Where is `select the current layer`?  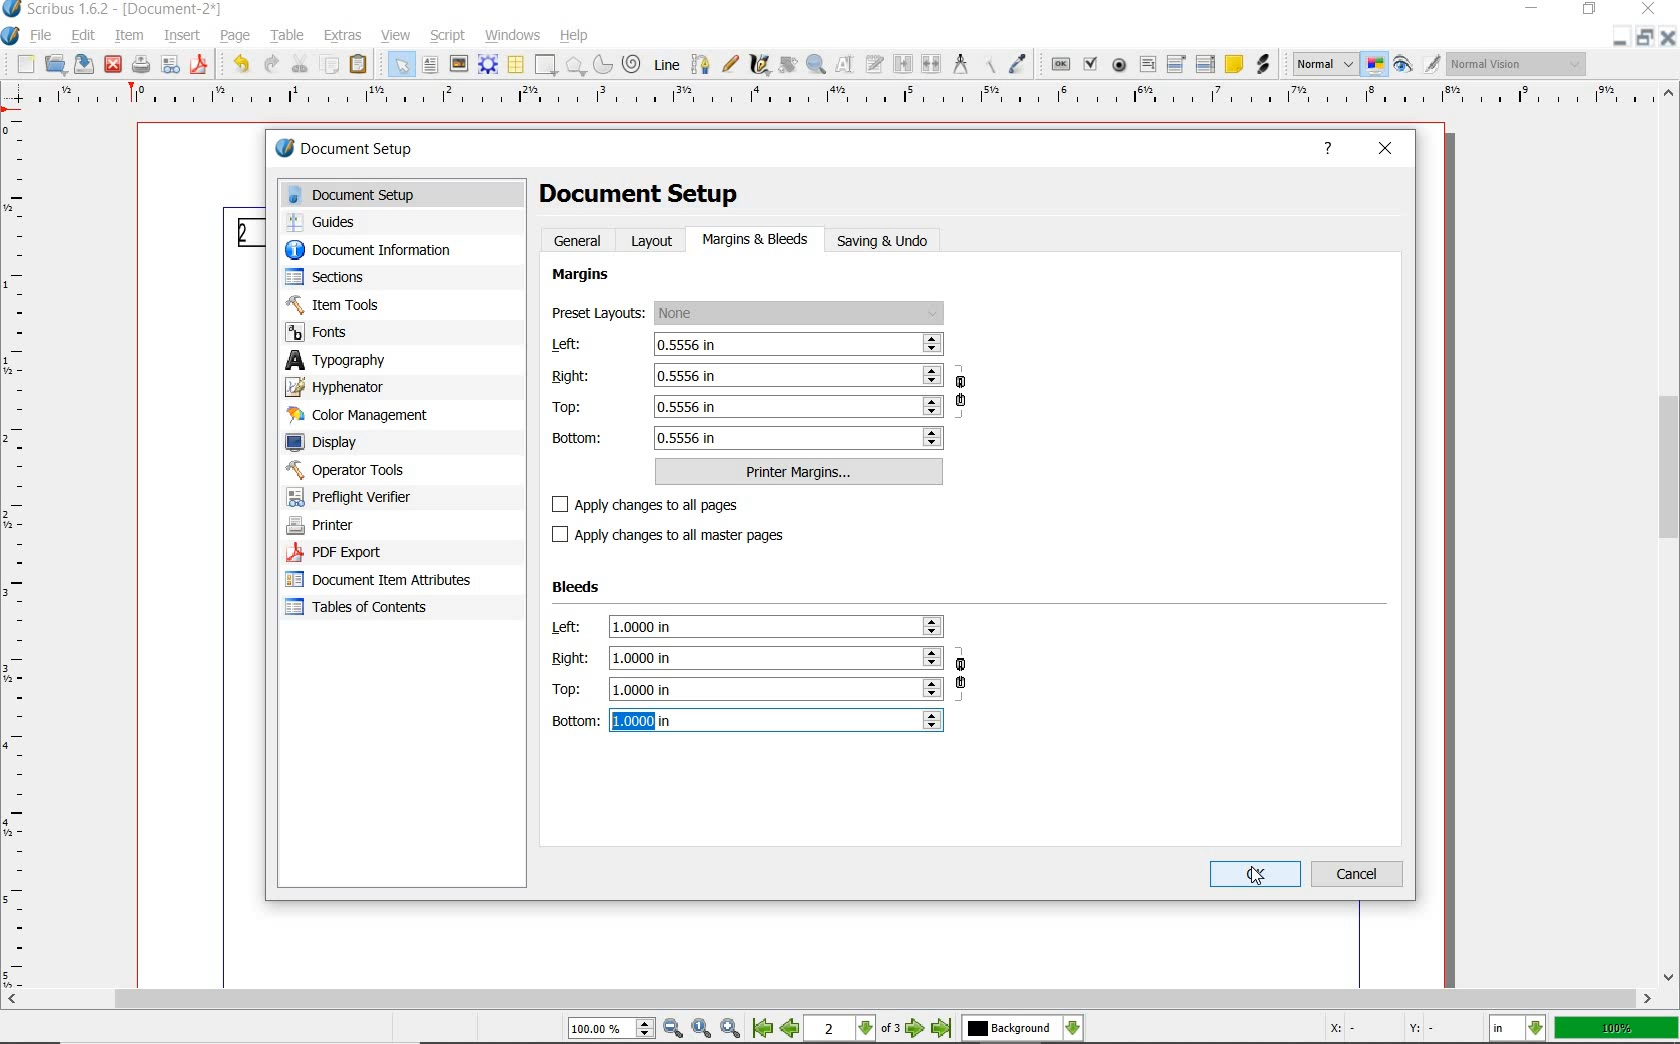 select the current layer is located at coordinates (1022, 1029).